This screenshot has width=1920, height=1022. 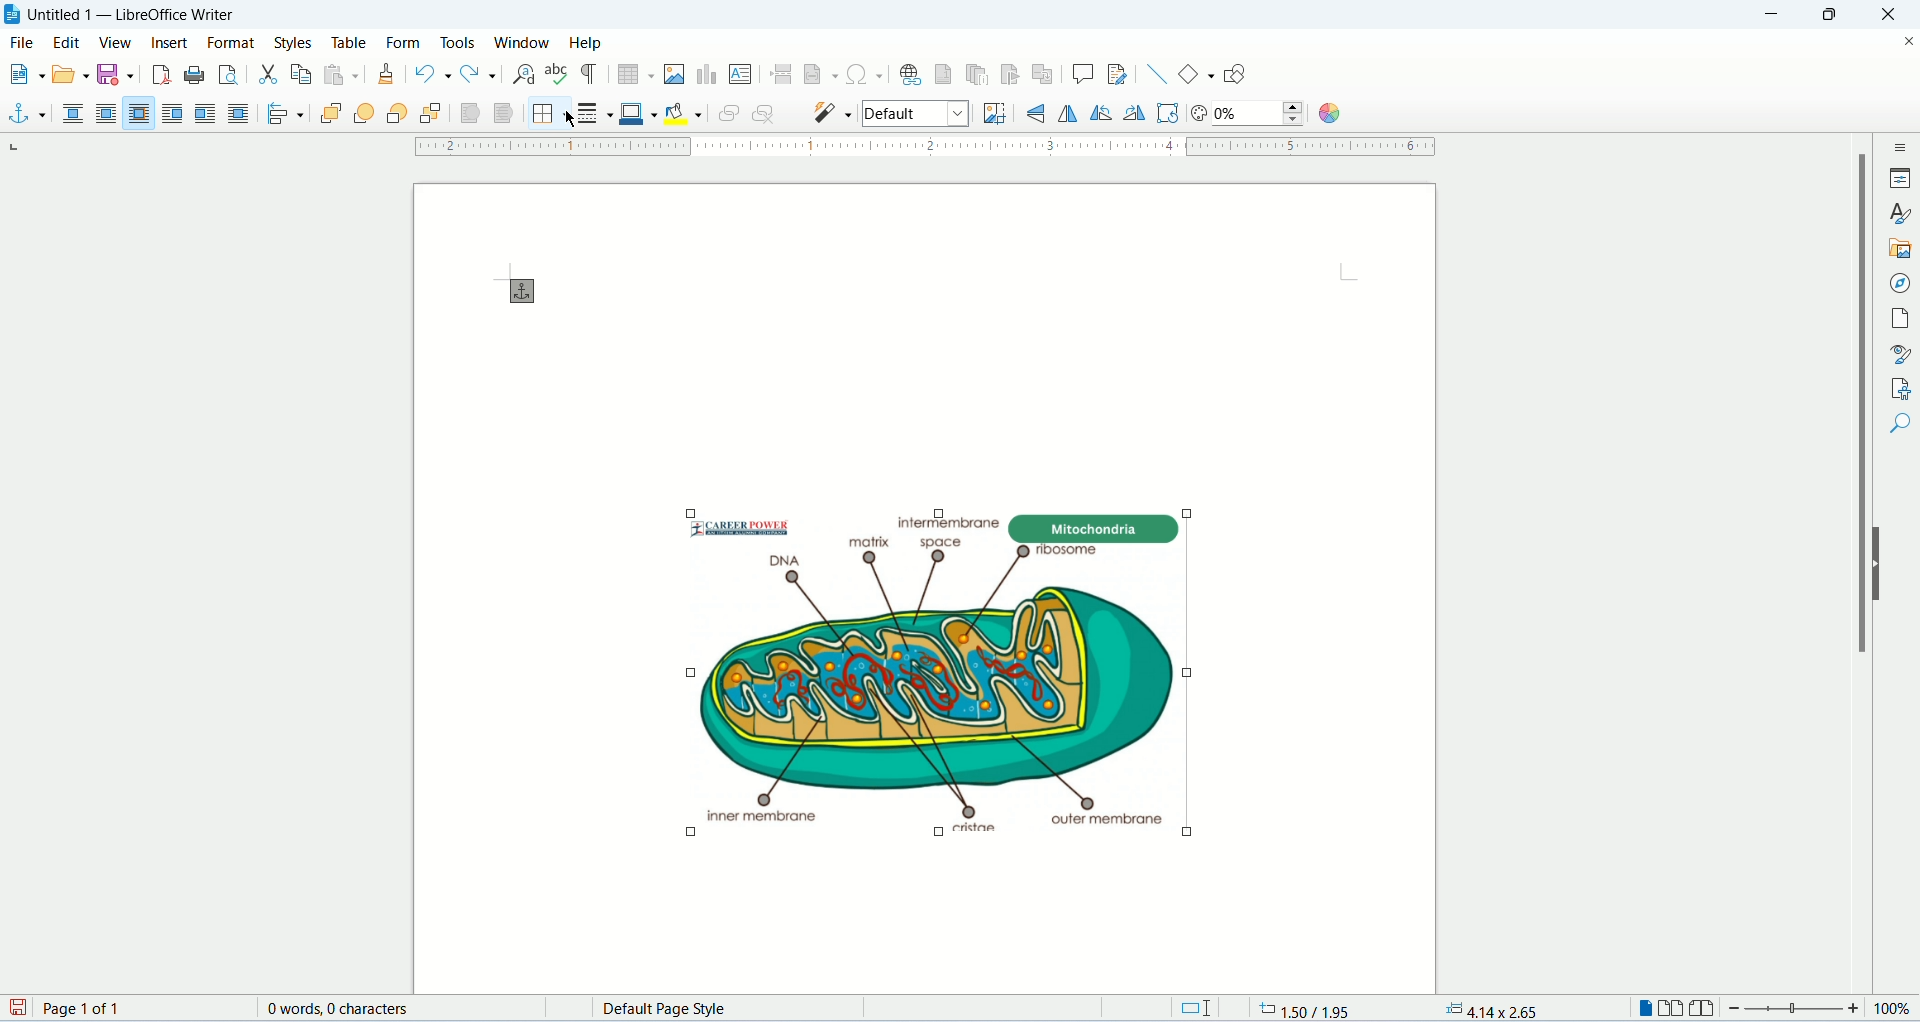 What do you see at coordinates (432, 114) in the screenshot?
I see `send to back` at bounding box center [432, 114].